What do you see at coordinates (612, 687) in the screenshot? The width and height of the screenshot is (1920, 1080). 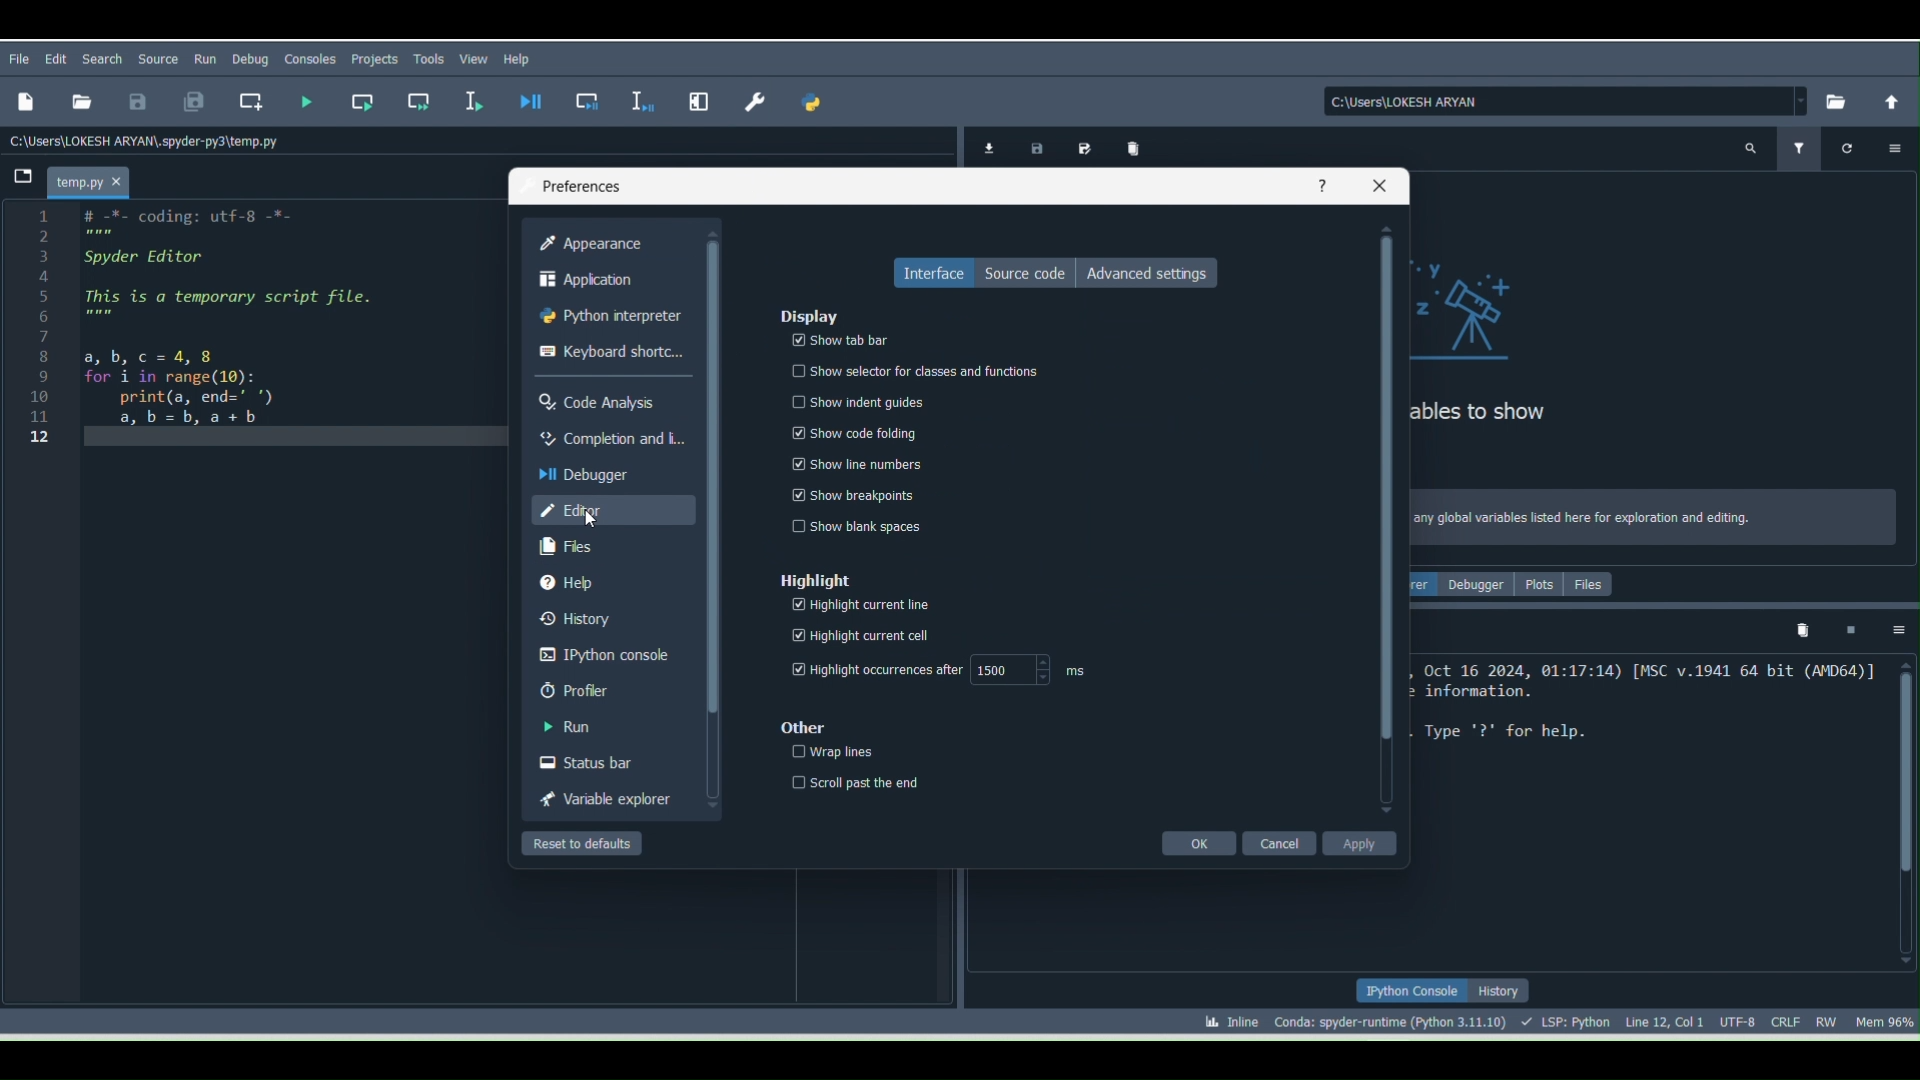 I see `Profiler` at bounding box center [612, 687].